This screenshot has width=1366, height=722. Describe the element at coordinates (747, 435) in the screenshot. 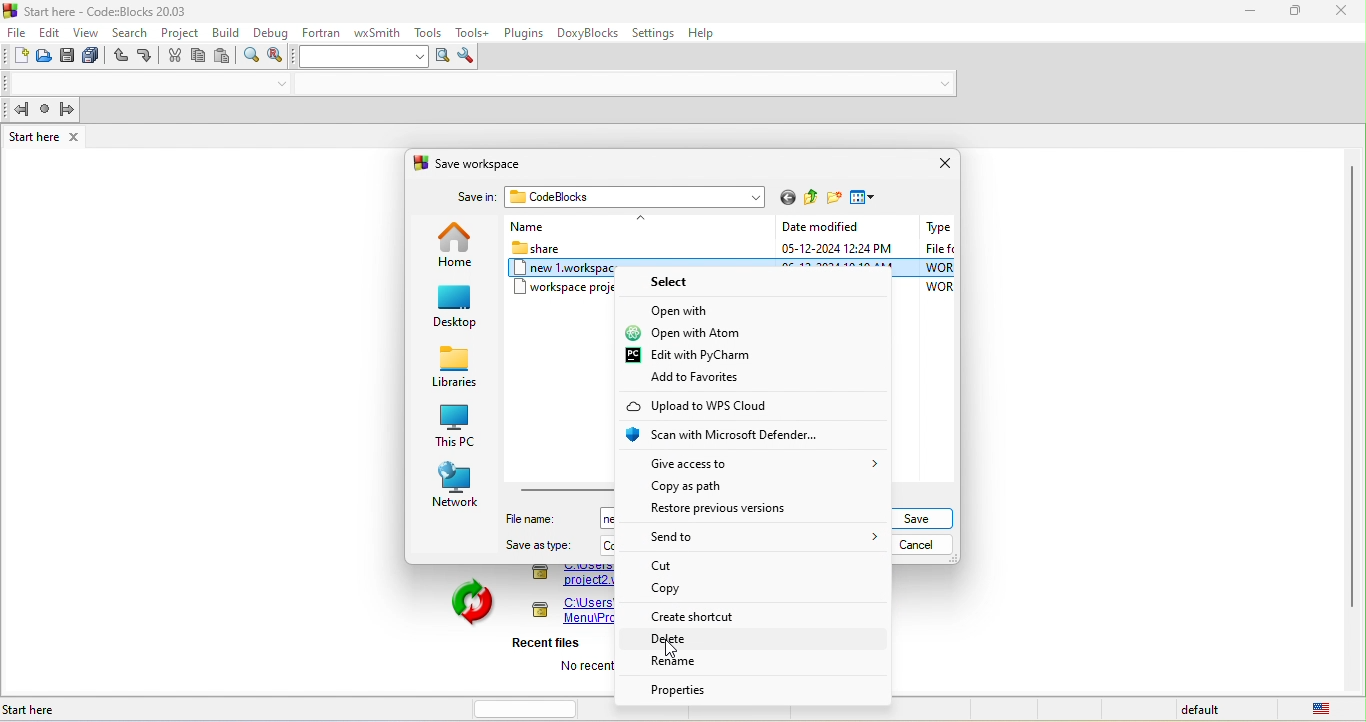

I see `scan with microsoft defender` at that location.